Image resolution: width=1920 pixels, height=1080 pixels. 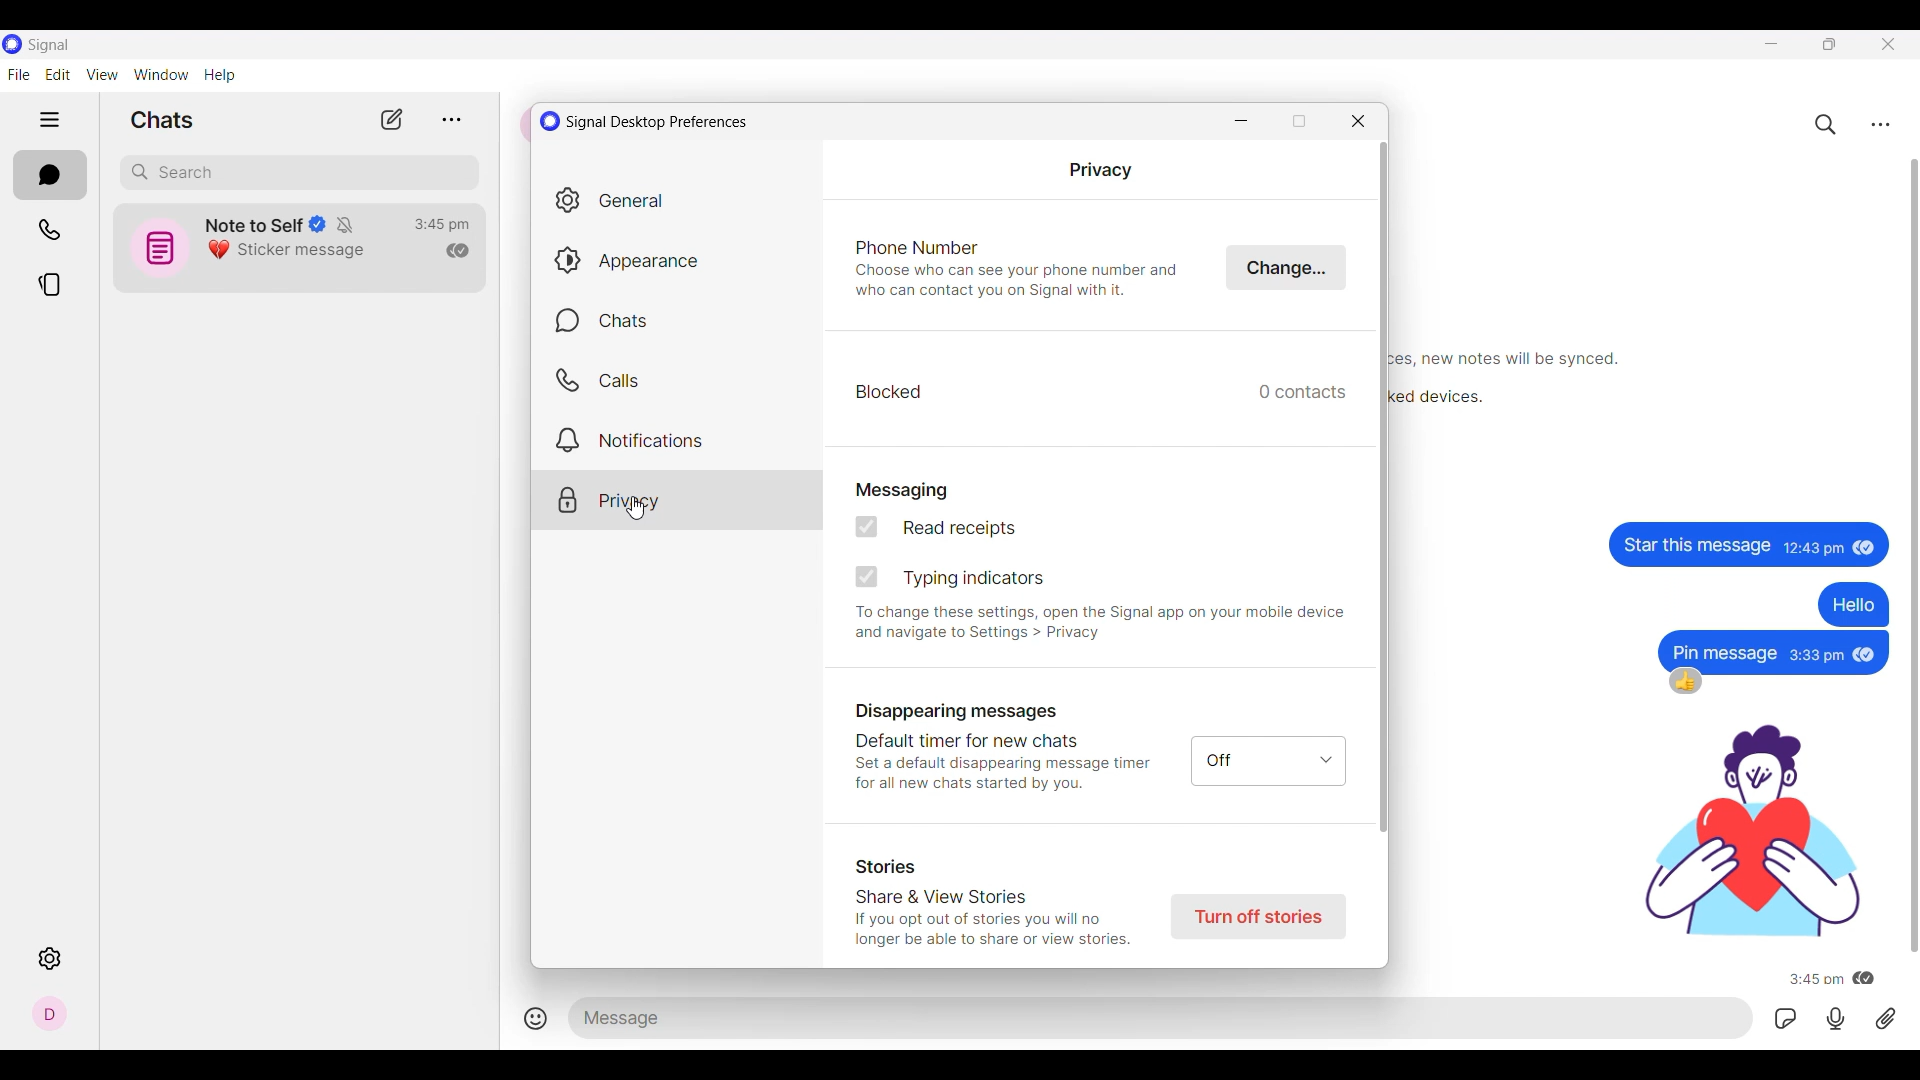 I want to click on Time of last conversation, so click(x=442, y=225).